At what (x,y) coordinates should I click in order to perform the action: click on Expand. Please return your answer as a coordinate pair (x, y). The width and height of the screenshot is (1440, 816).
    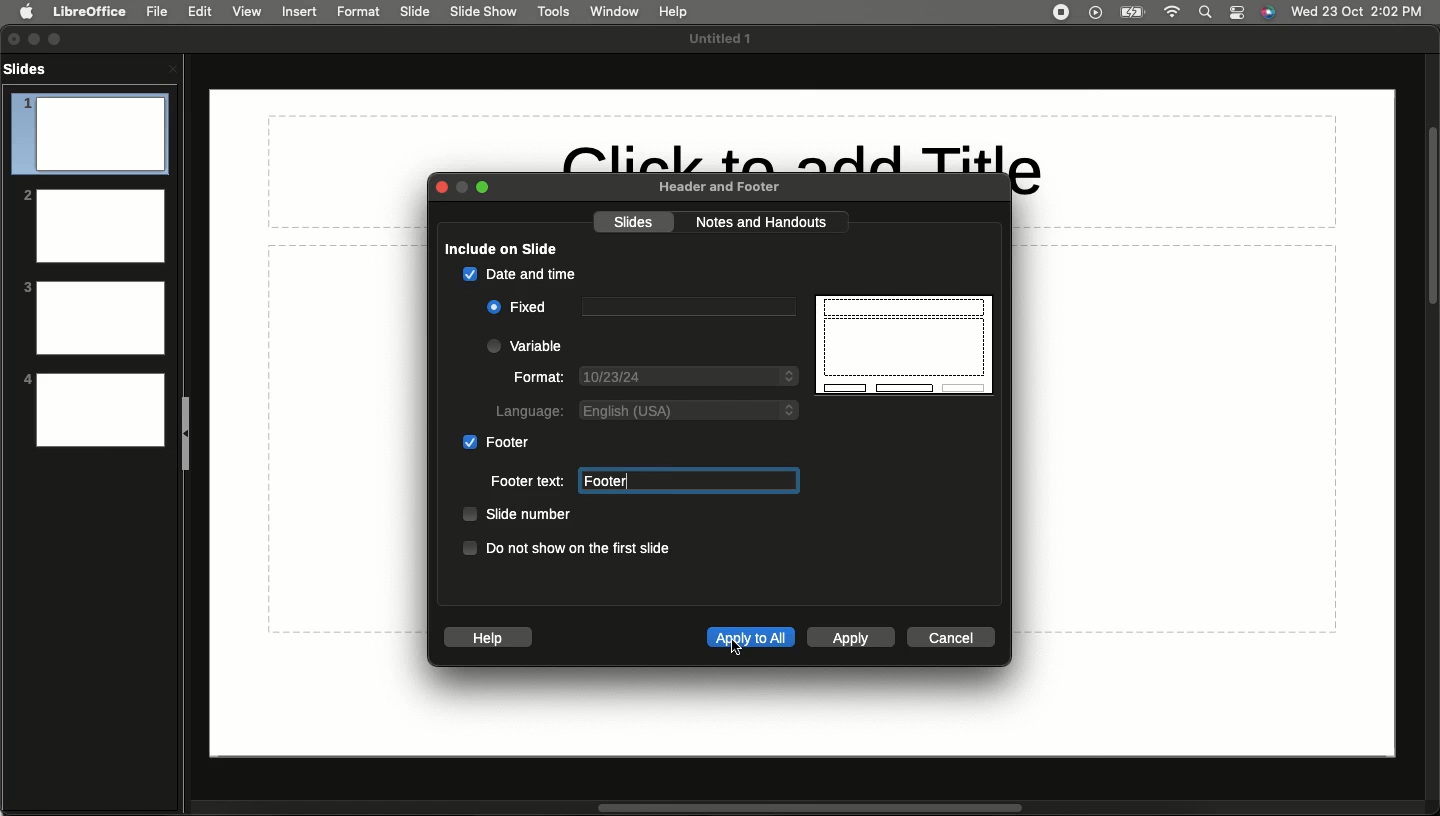
    Looking at the image, I should click on (59, 37).